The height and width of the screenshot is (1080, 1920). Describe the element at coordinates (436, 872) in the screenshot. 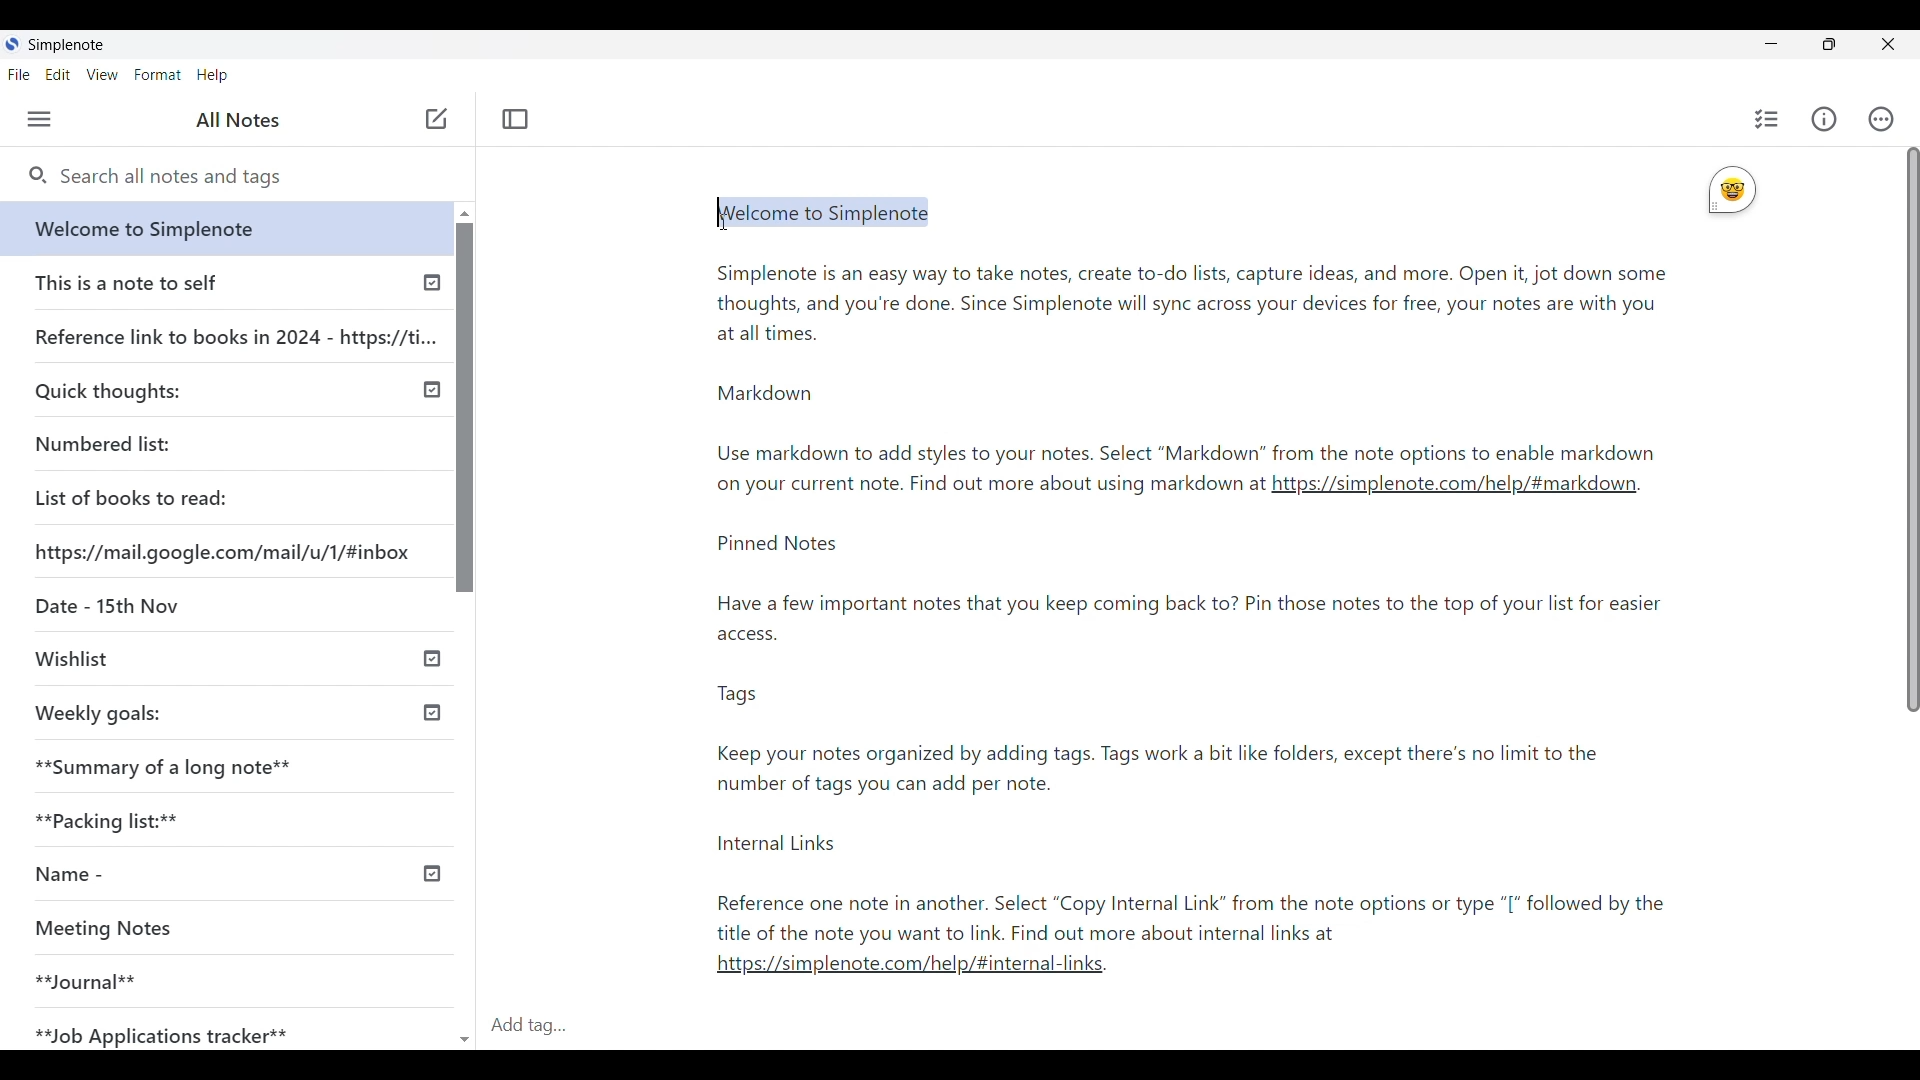

I see `Check icon indicates published notes` at that location.